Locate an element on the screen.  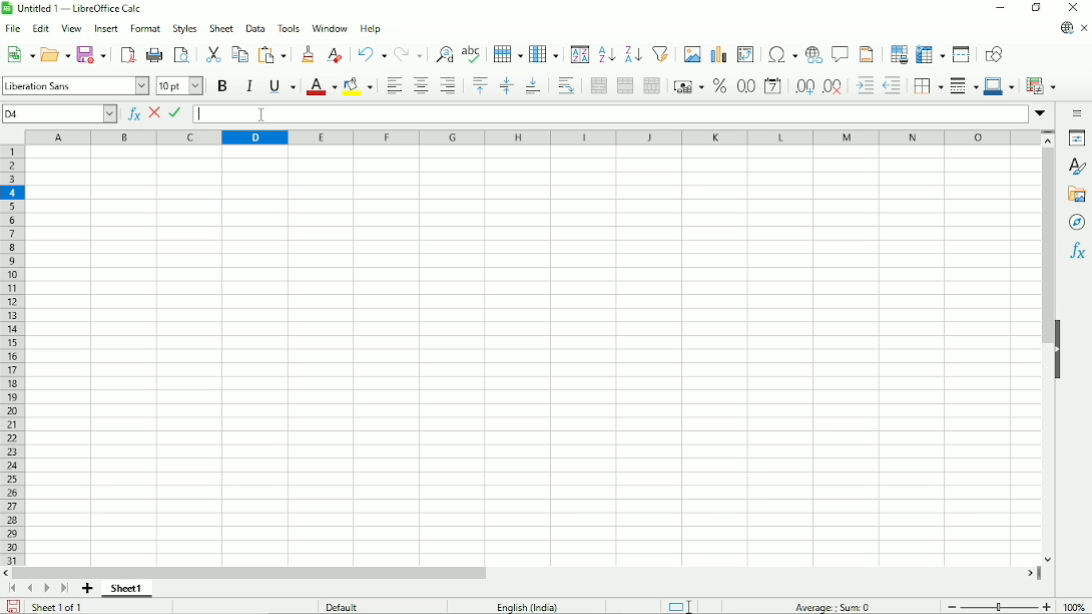
zoom out is located at coordinates (953, 607).